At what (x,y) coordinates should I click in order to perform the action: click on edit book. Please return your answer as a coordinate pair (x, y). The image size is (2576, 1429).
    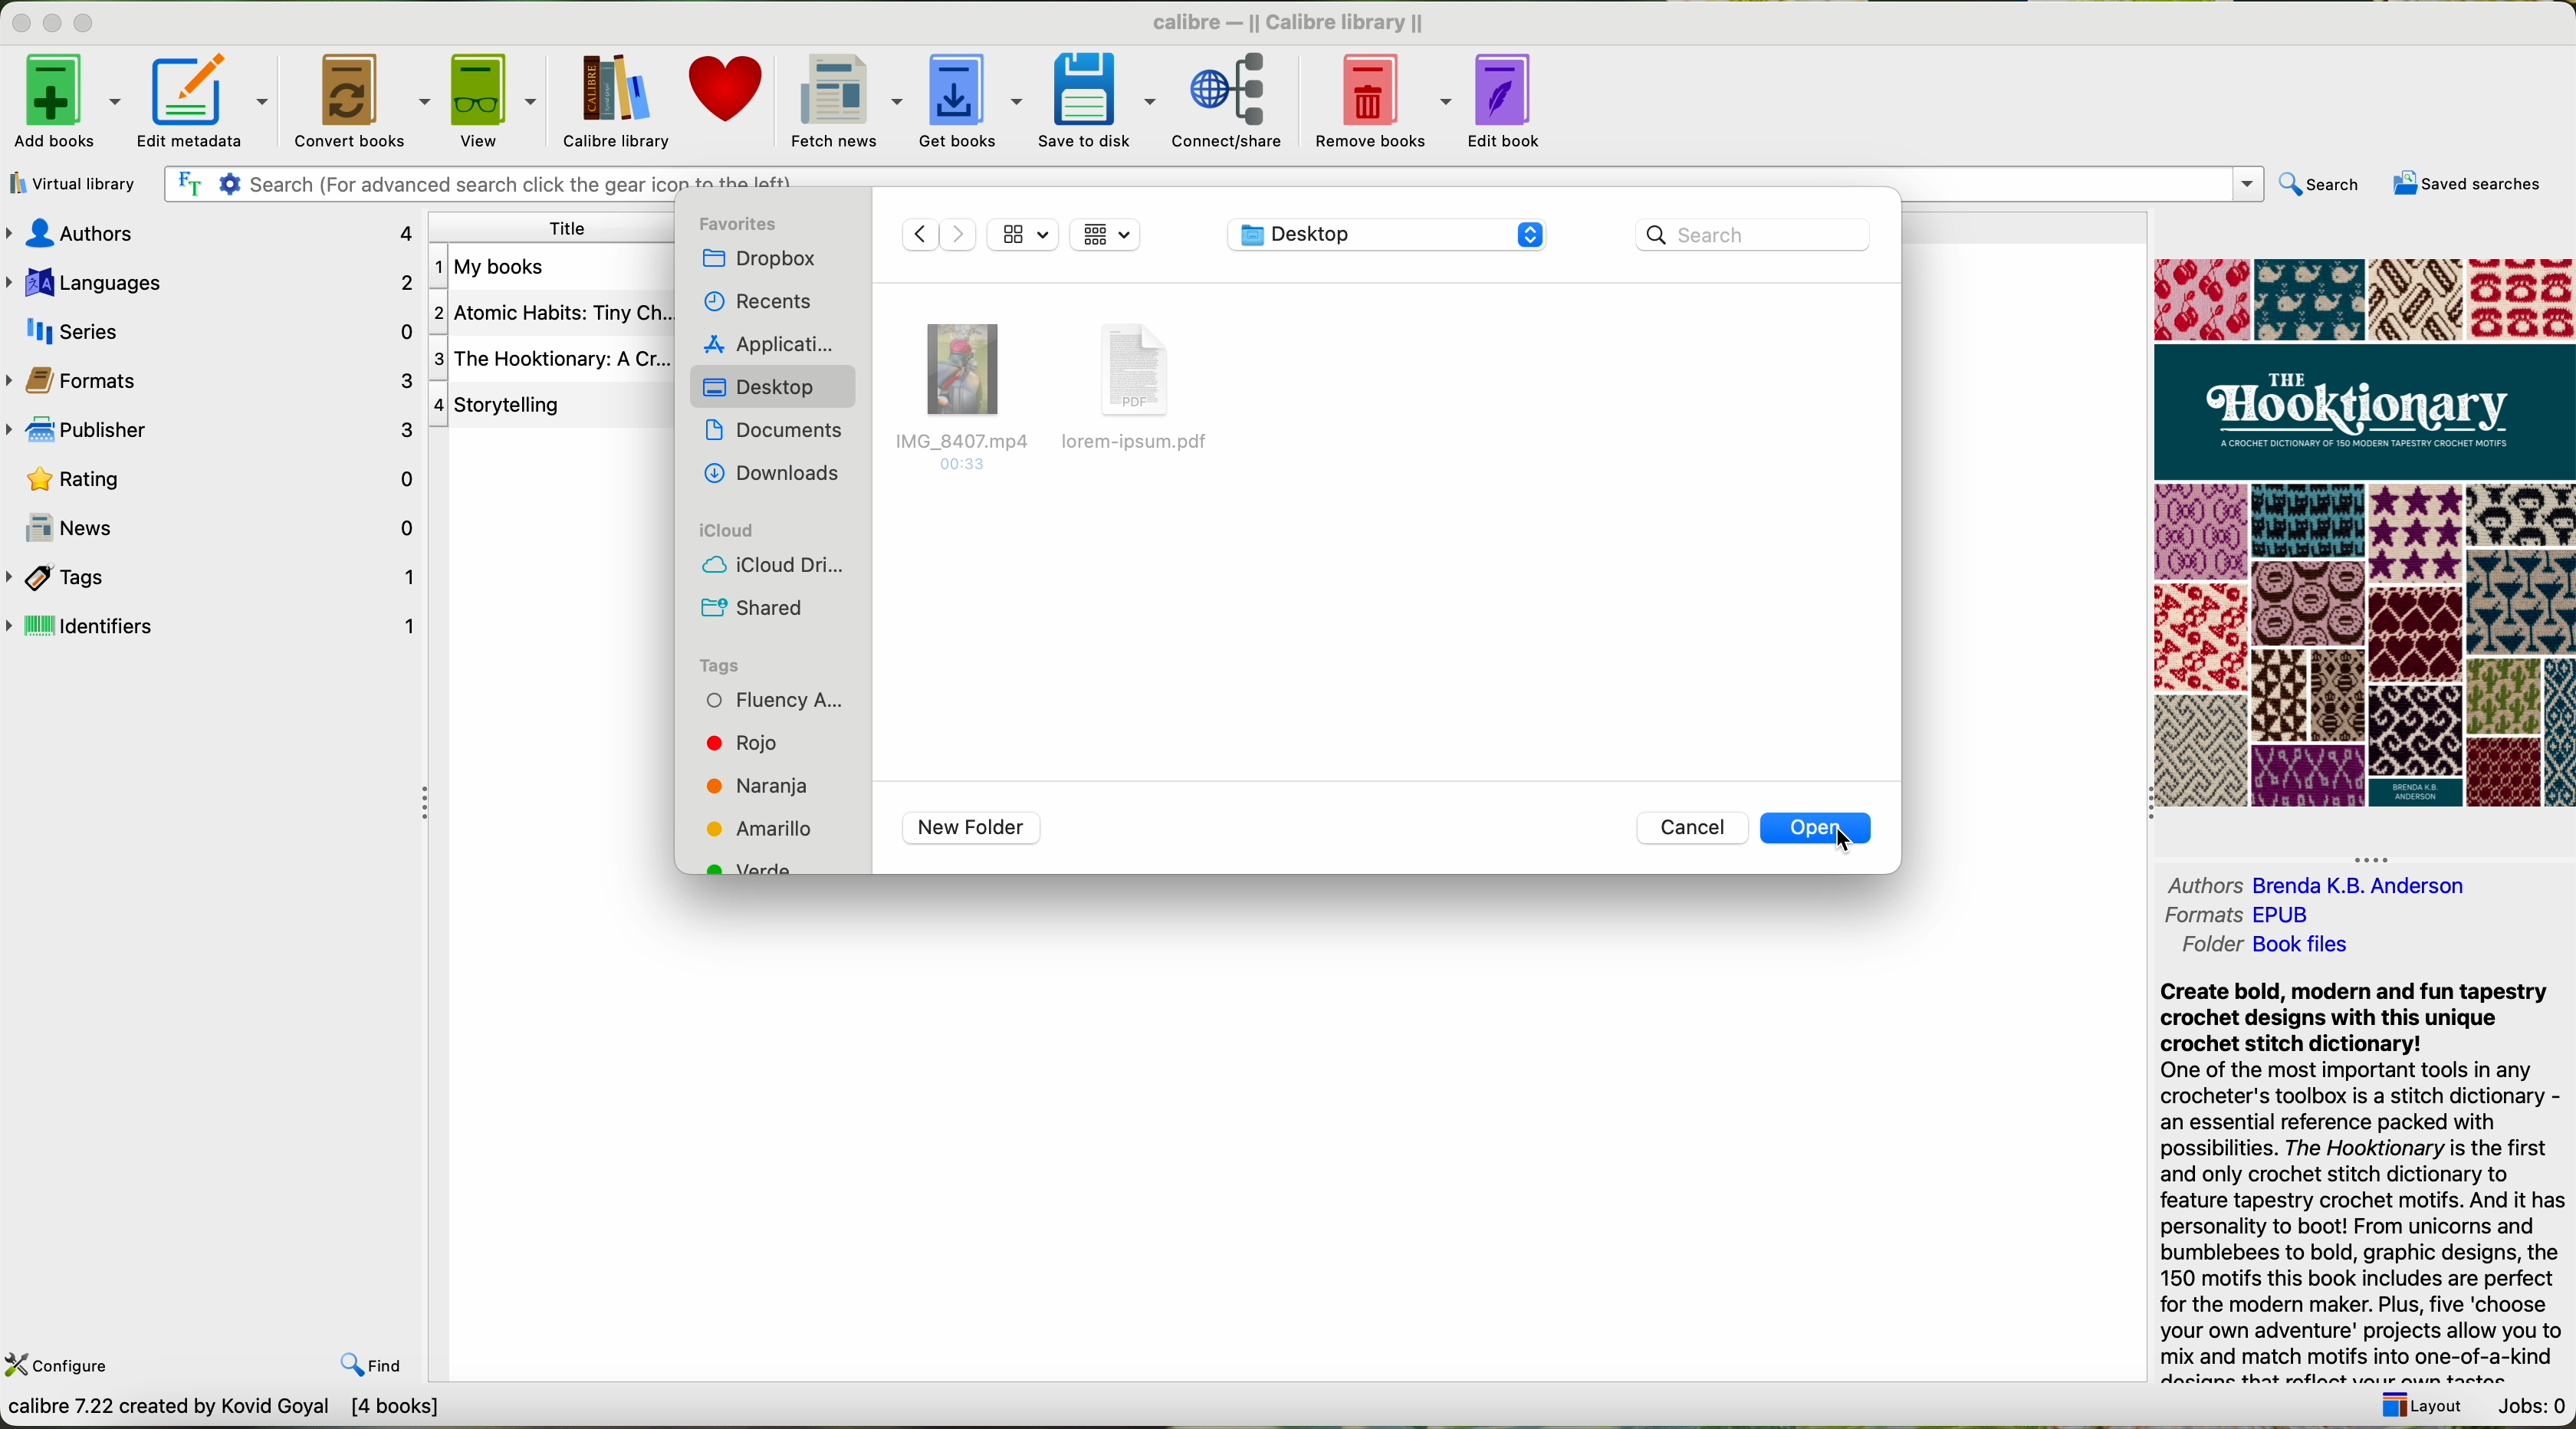
    Looking at the image, I should click on (1510, 101).